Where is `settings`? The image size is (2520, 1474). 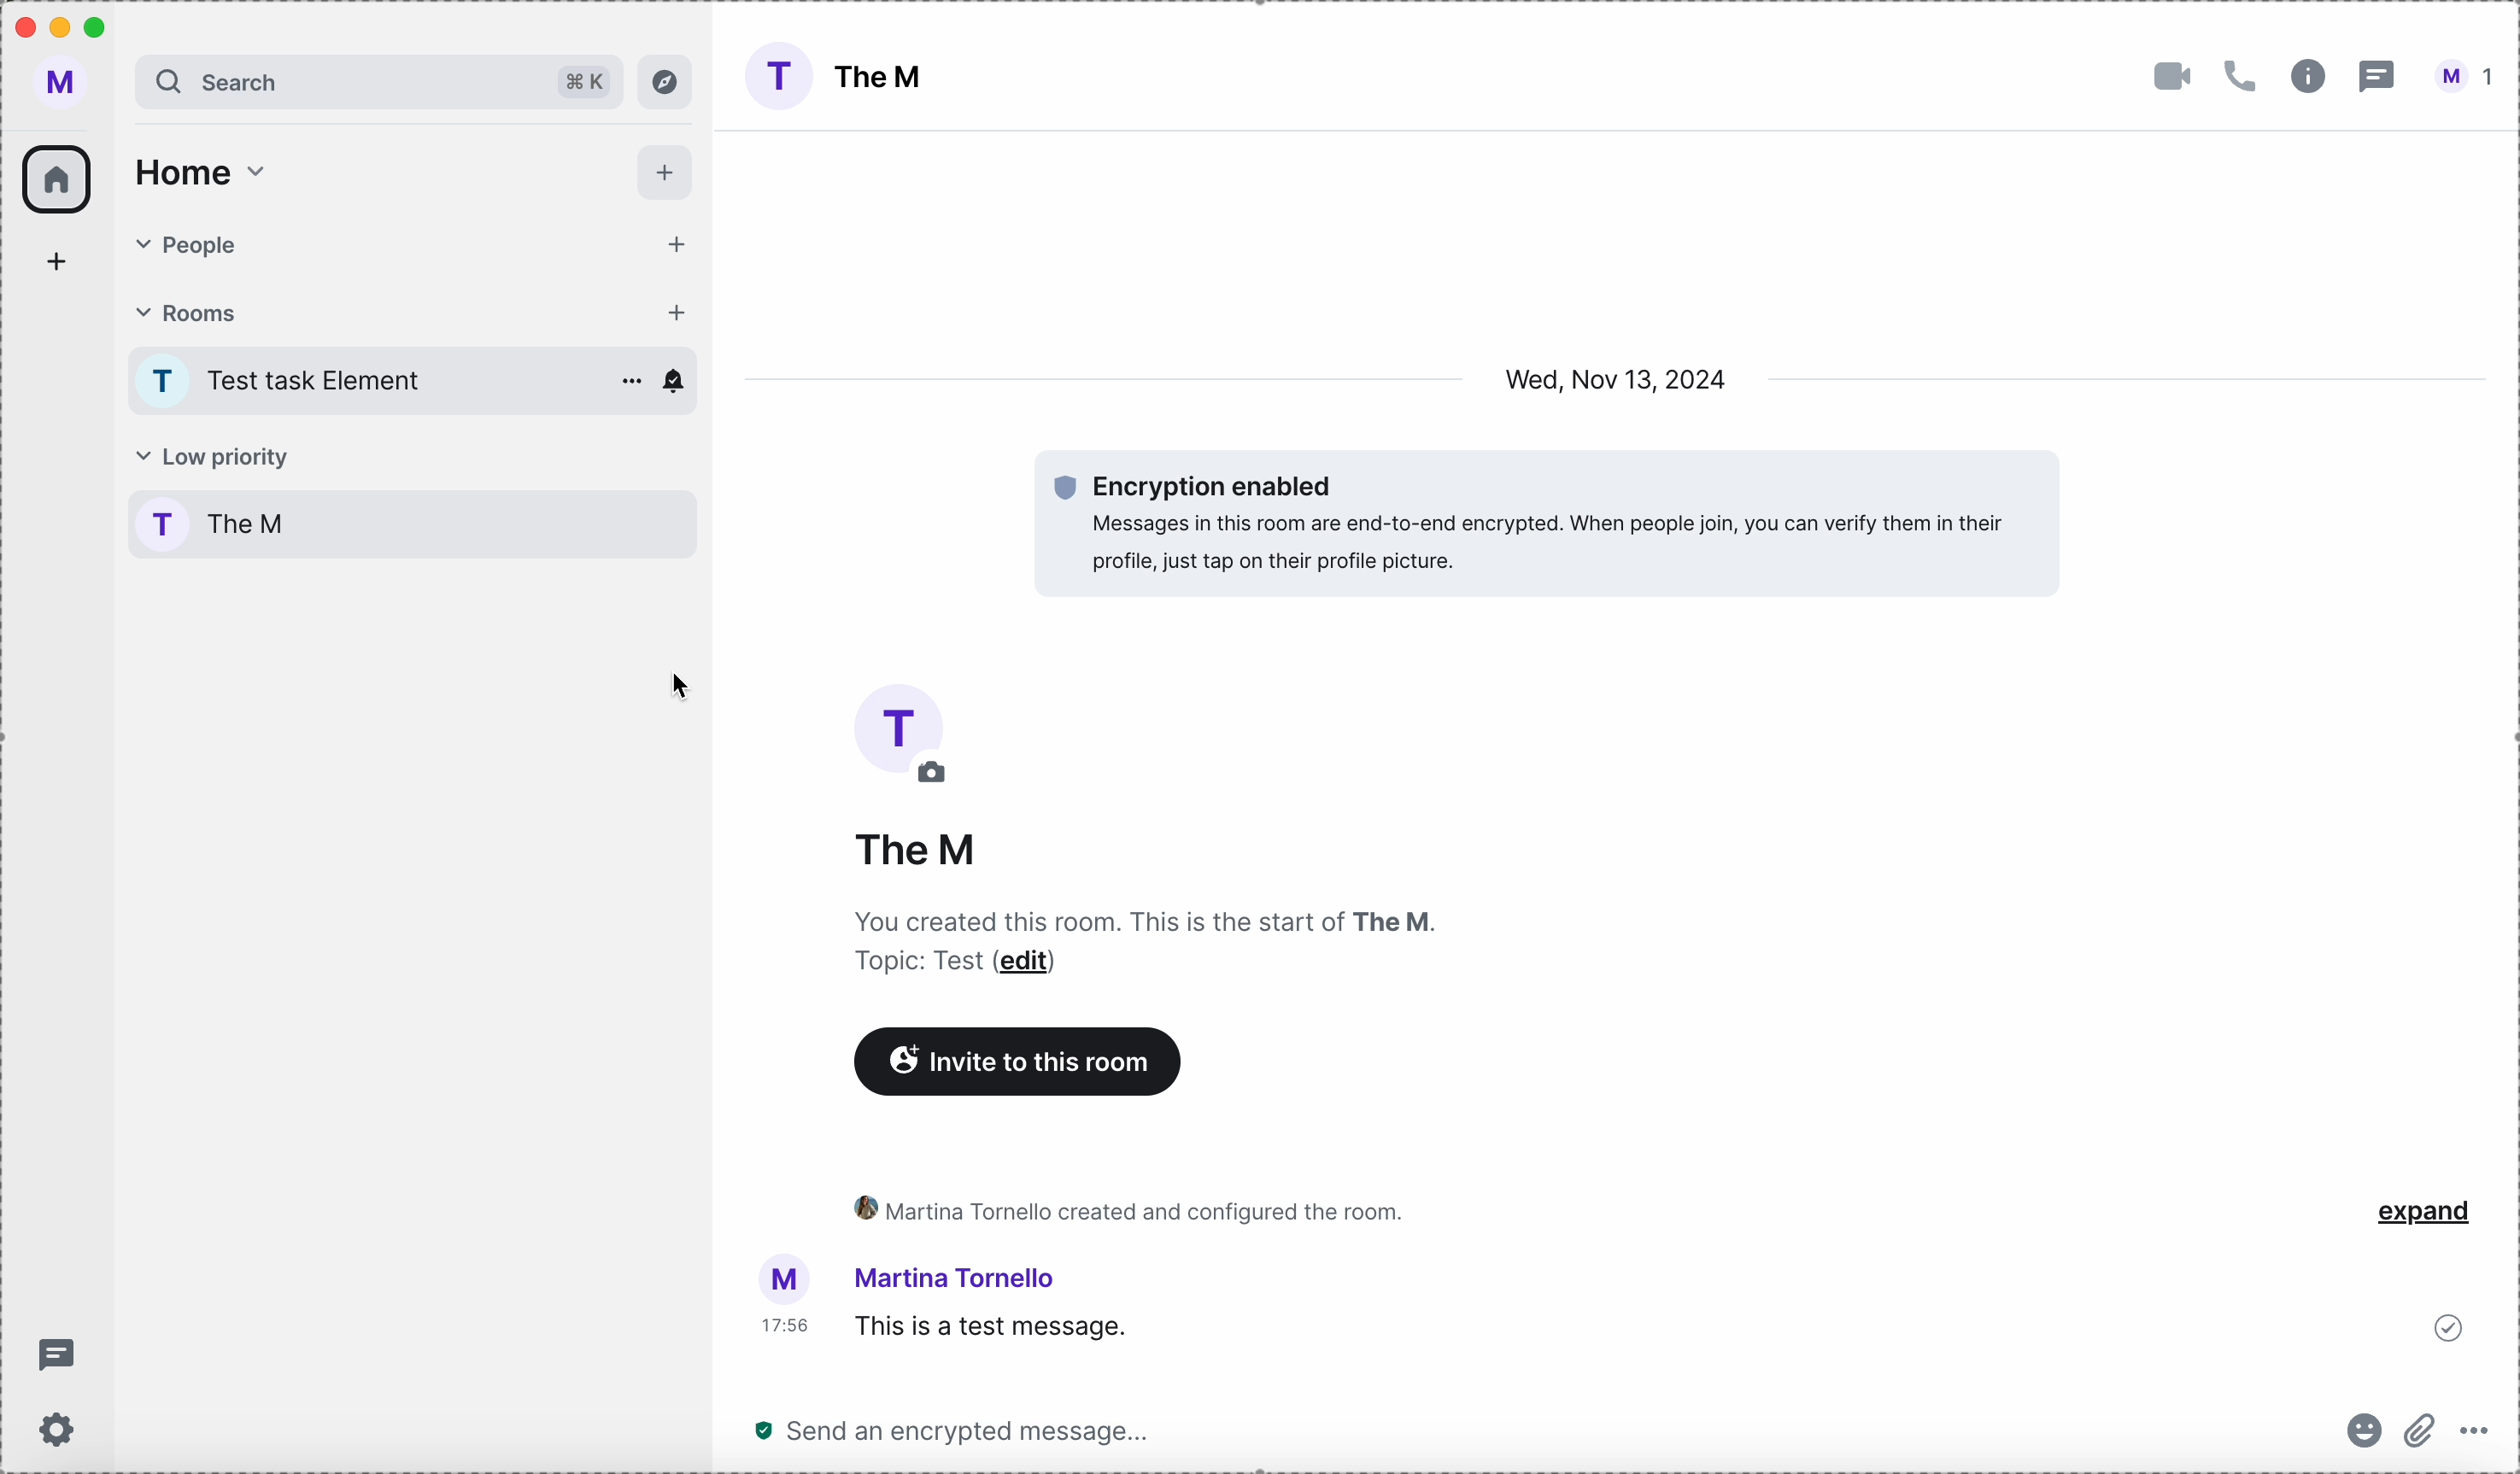 settings is located at coordinates (58, 1428).